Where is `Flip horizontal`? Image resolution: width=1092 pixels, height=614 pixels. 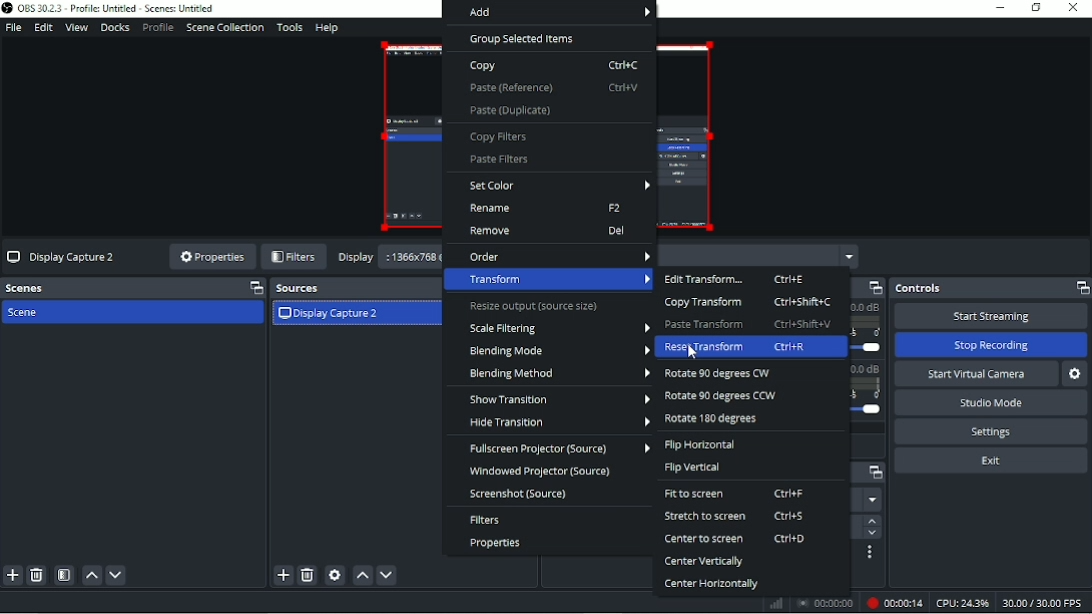
Flip horizontal is located at coordinates (701, 445).